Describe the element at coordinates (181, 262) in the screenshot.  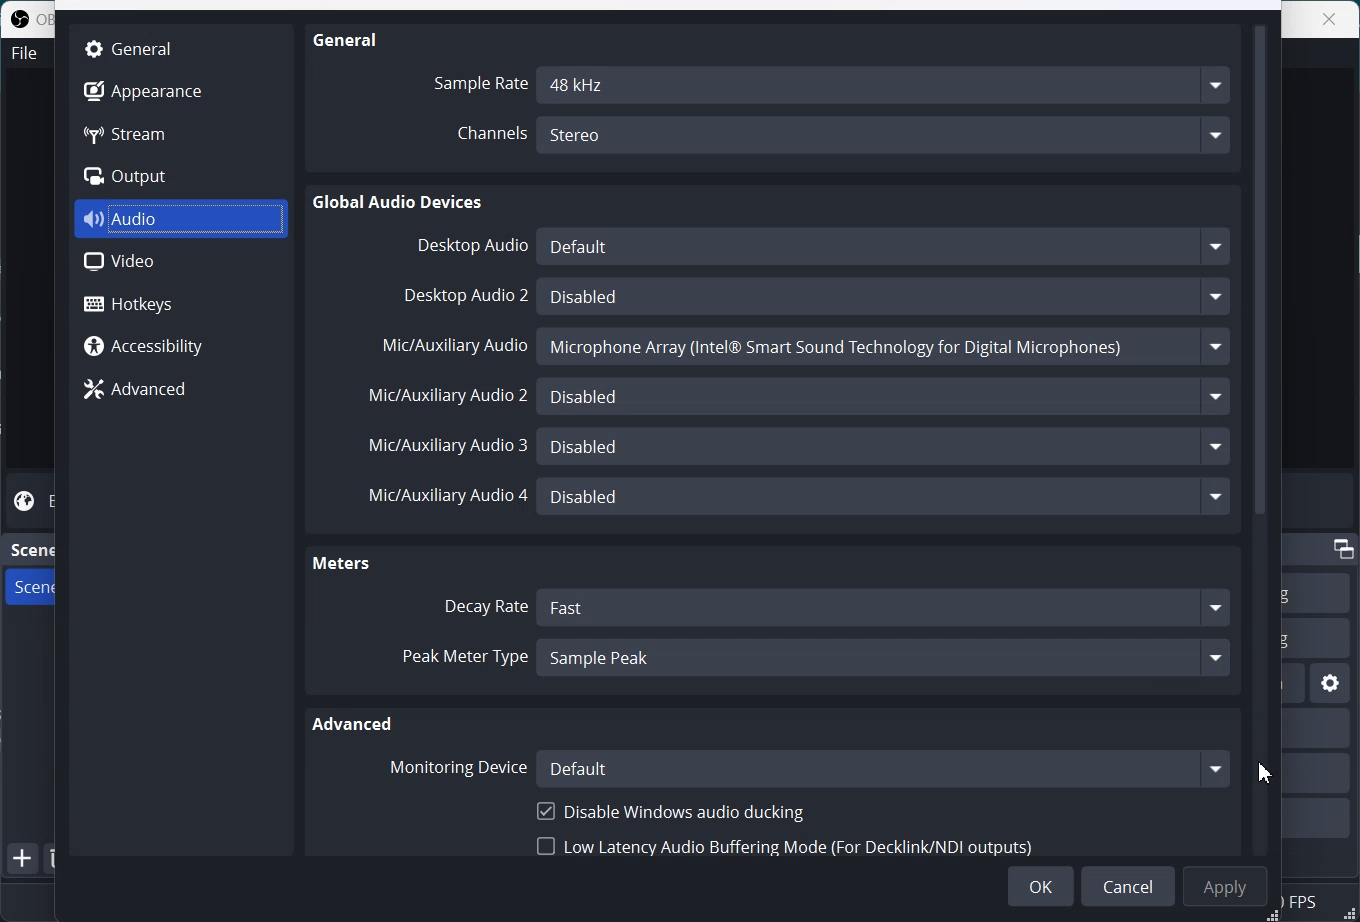
I see `Video` at that location.